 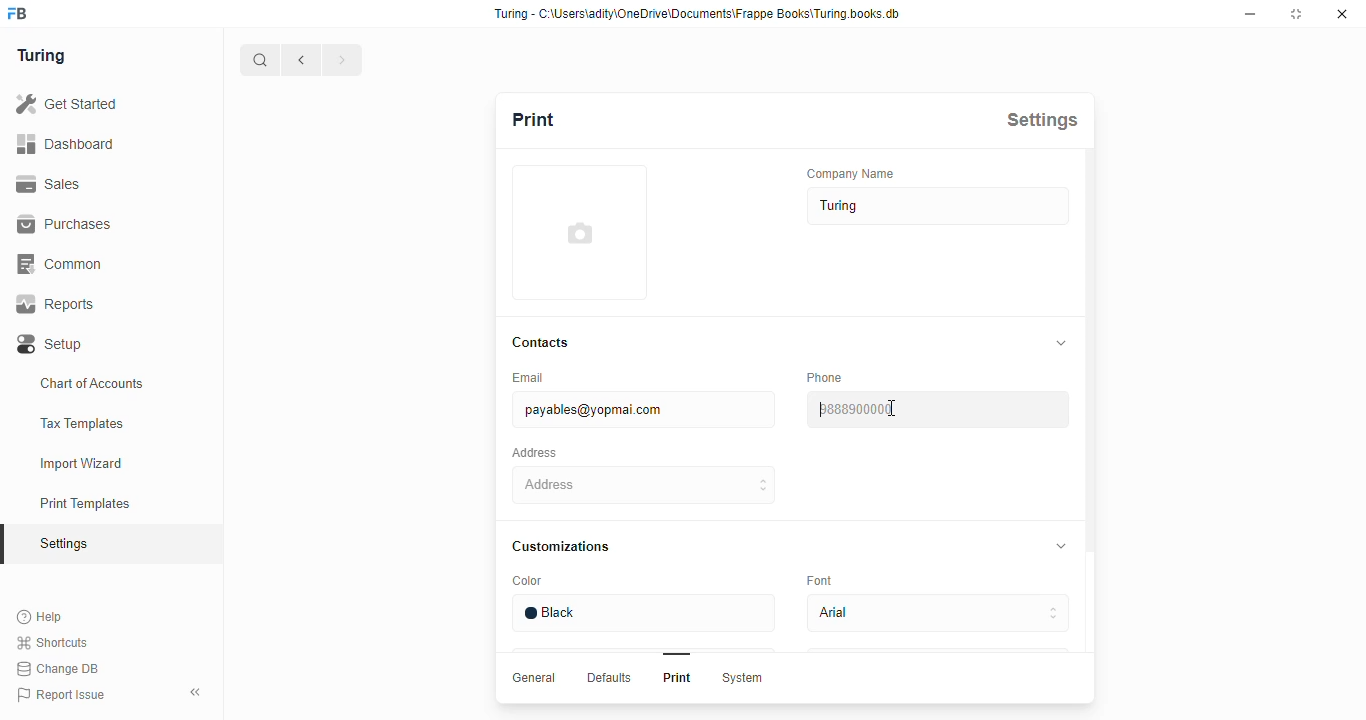 What do you see at coordinates (941, 613) in the screenshot?
I see `Adal` at bounding box center [941, 613].